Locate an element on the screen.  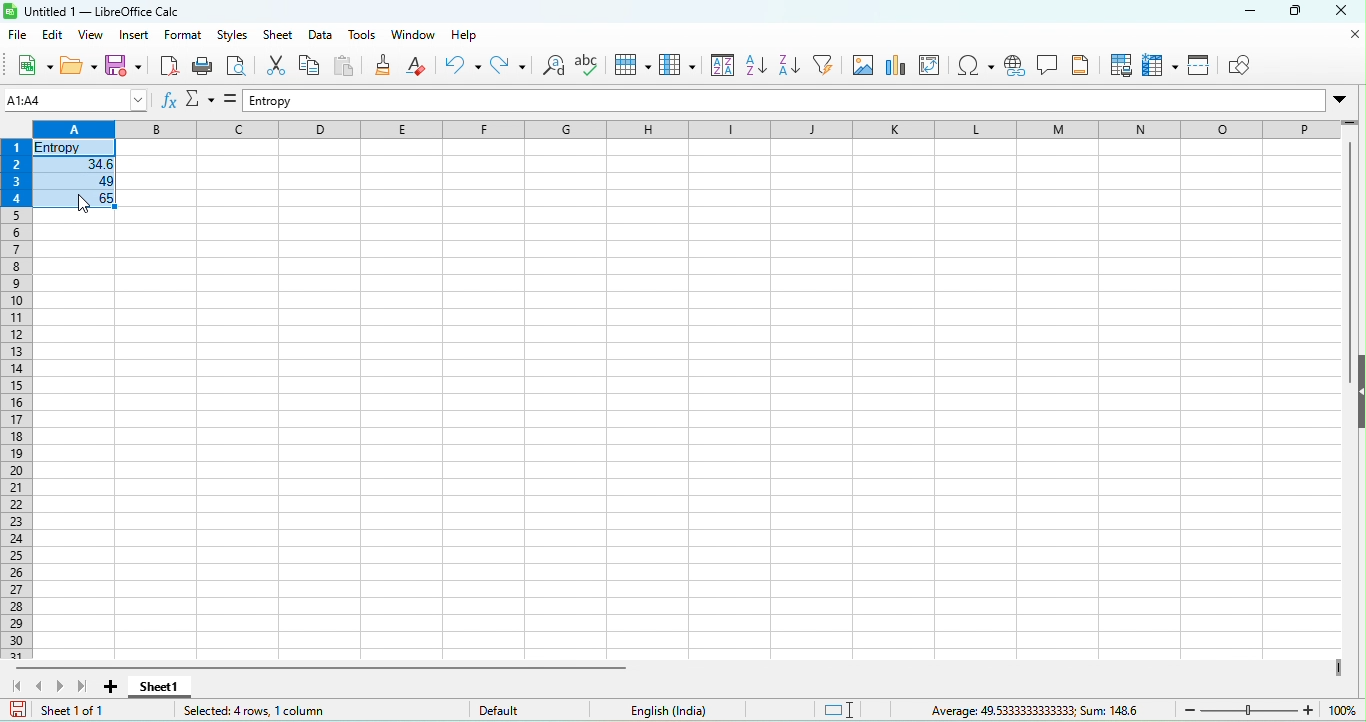
show draw function is located at coordinates (1246, 65).